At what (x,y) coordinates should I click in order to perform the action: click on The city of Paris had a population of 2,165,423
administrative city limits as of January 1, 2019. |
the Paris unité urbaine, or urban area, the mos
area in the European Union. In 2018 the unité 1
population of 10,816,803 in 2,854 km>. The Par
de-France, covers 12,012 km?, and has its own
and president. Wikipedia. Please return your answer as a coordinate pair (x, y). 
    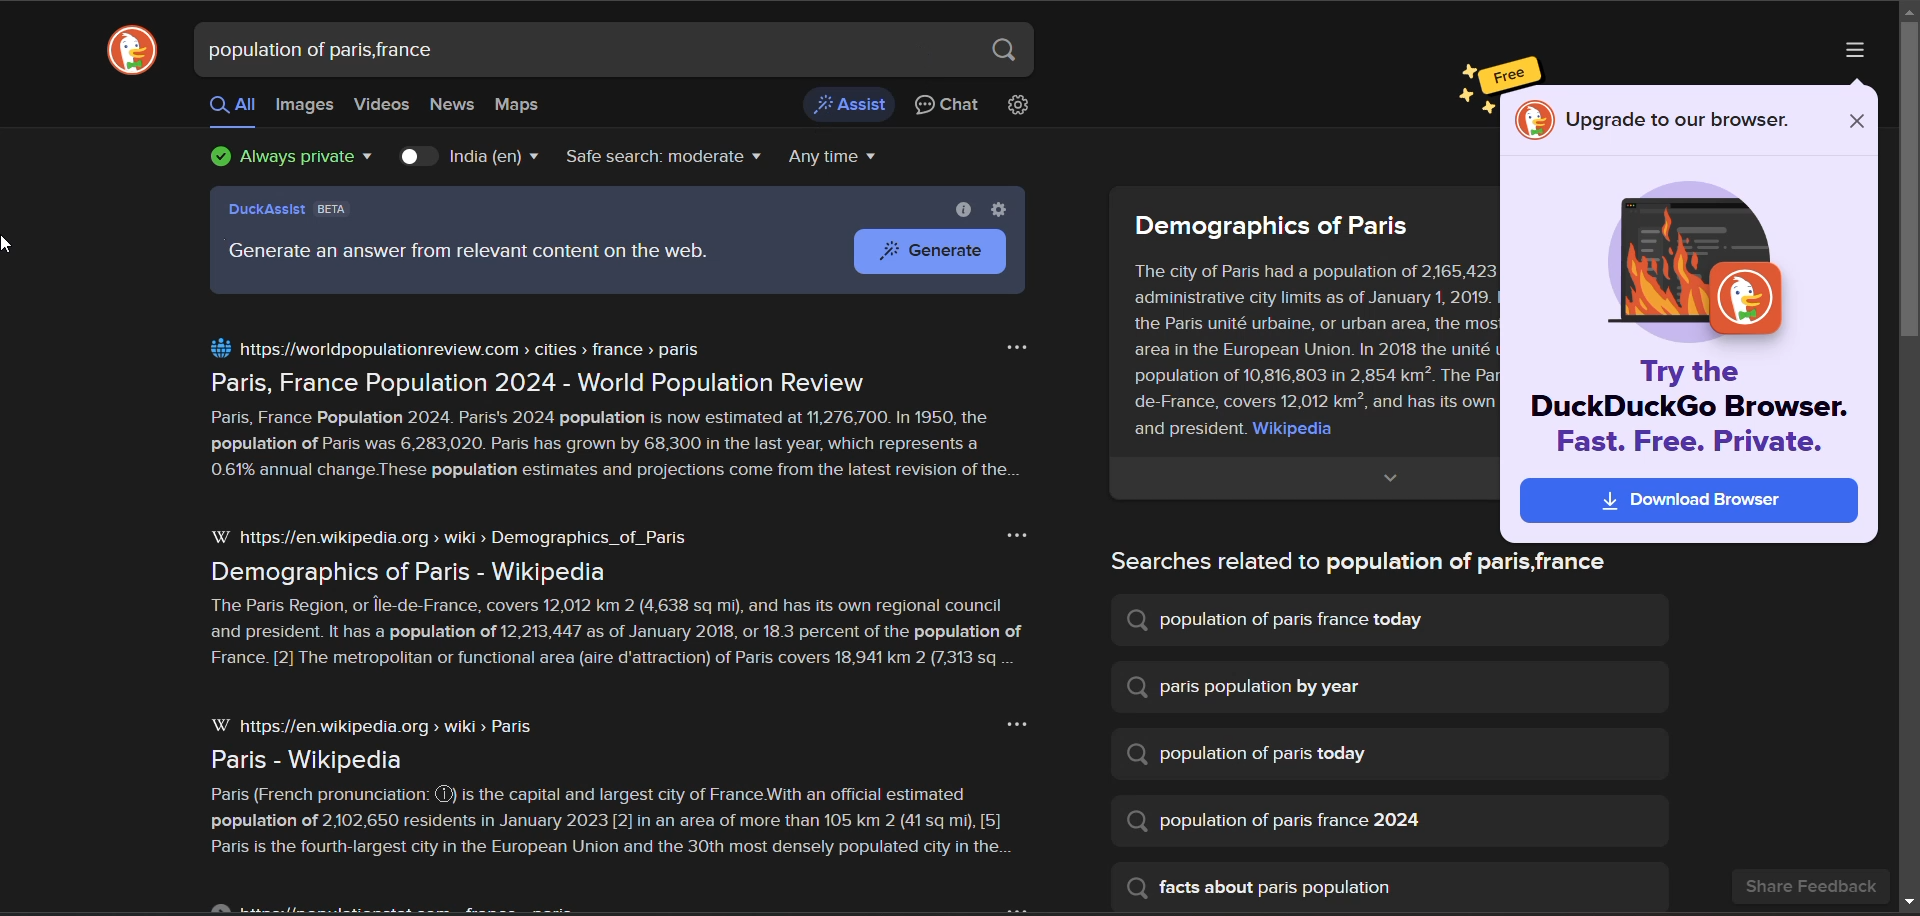
    Looking at the image, I should click on (1307, 351).